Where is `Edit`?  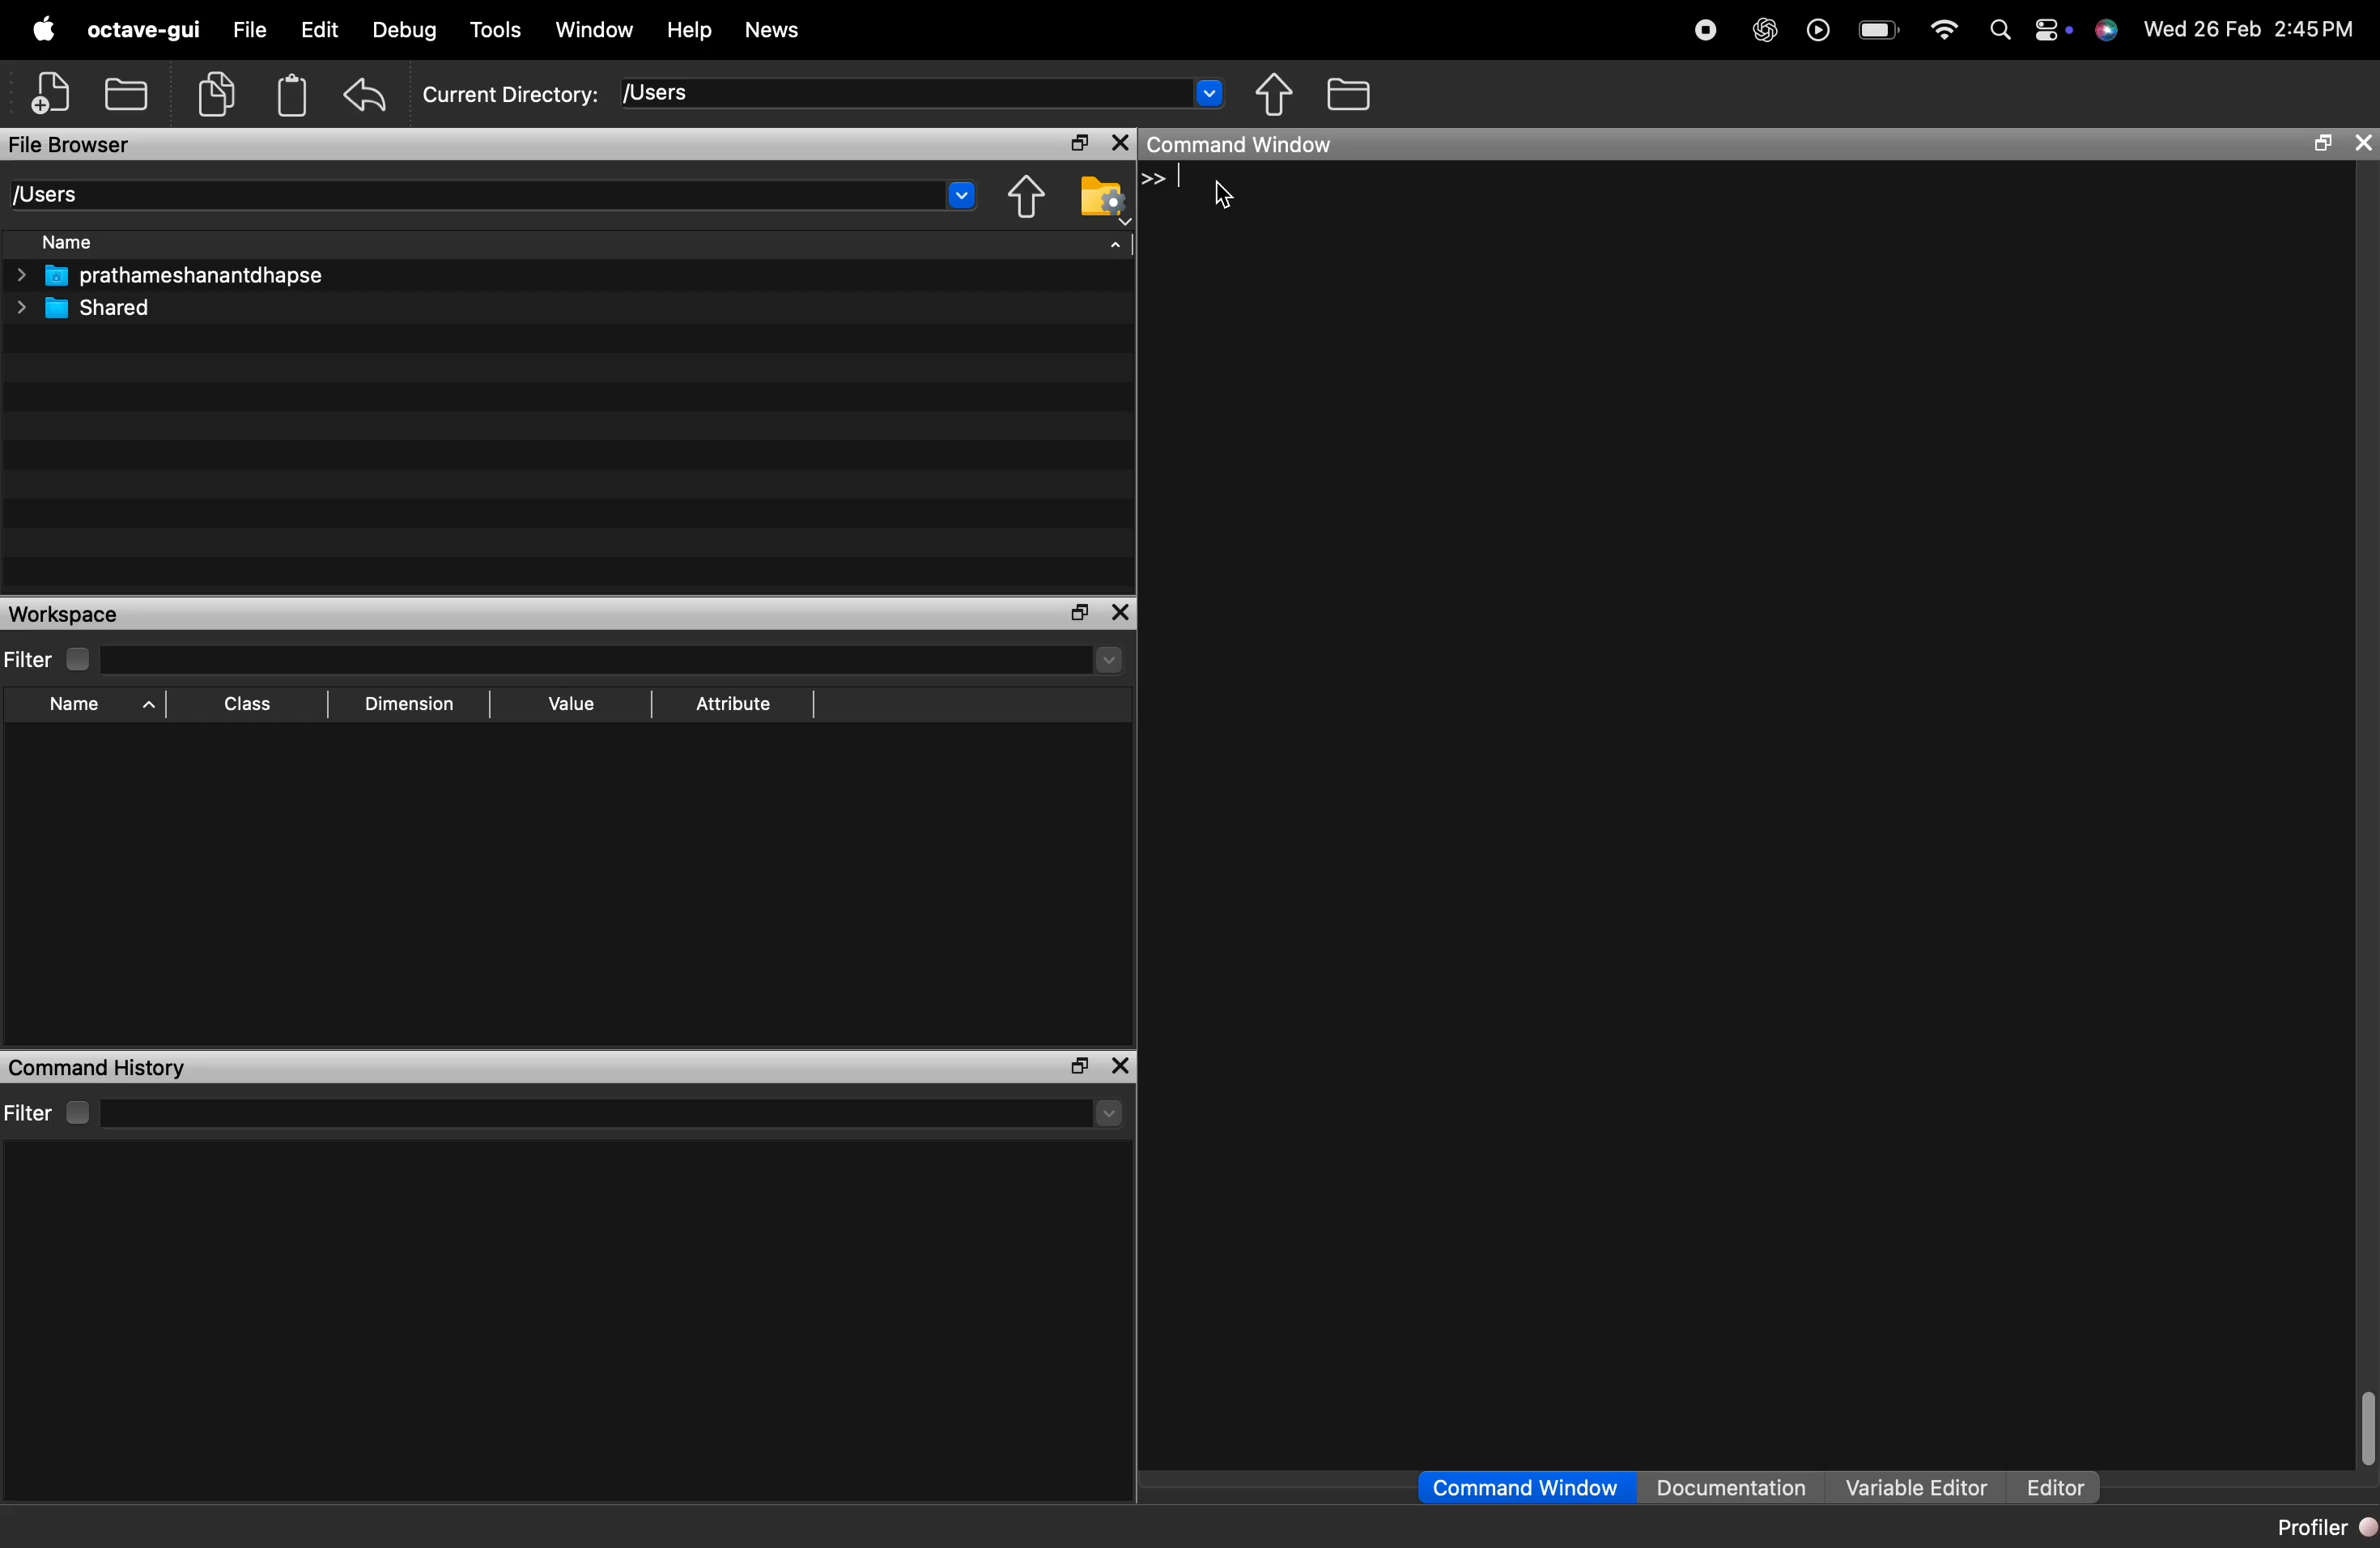
Edit is located at coordinates (319, 29).